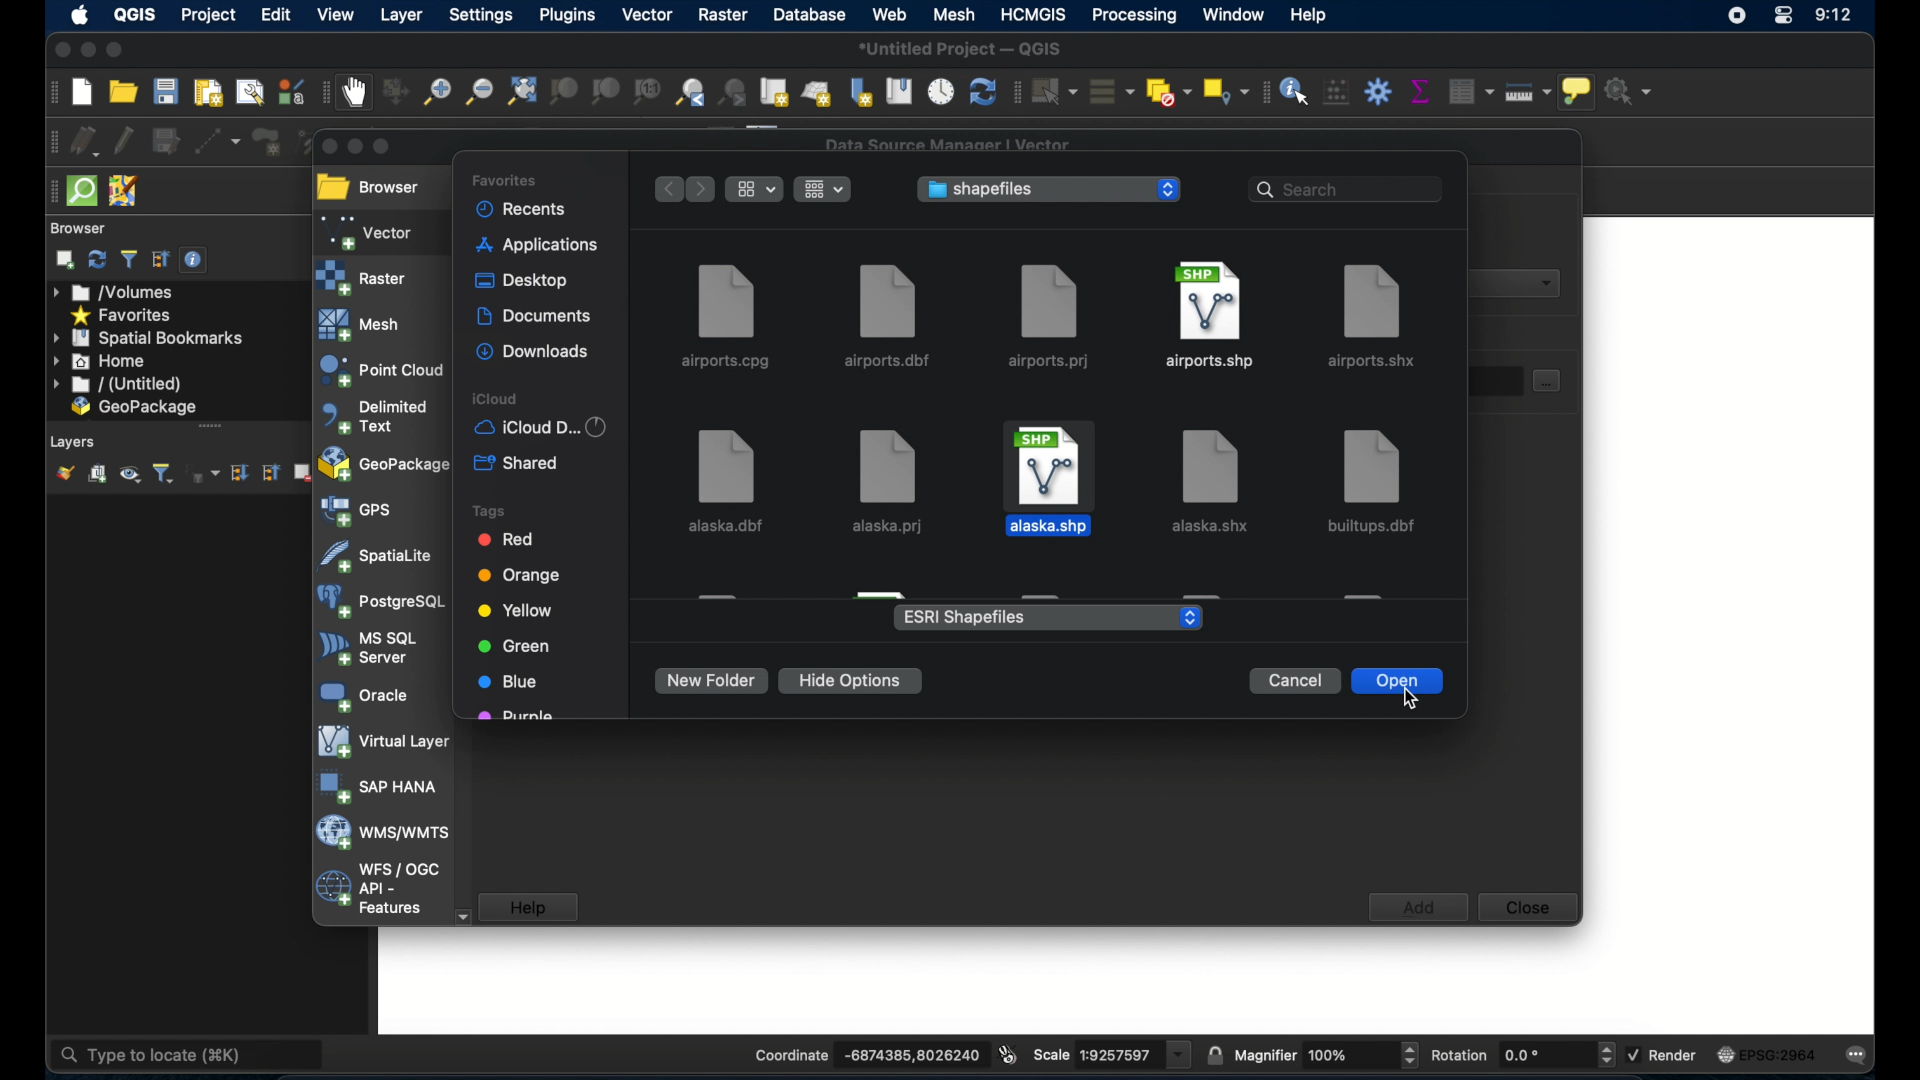 This screenshot has height=1080, width=1920. I want to click on airports.shp, so click(1208, 315).